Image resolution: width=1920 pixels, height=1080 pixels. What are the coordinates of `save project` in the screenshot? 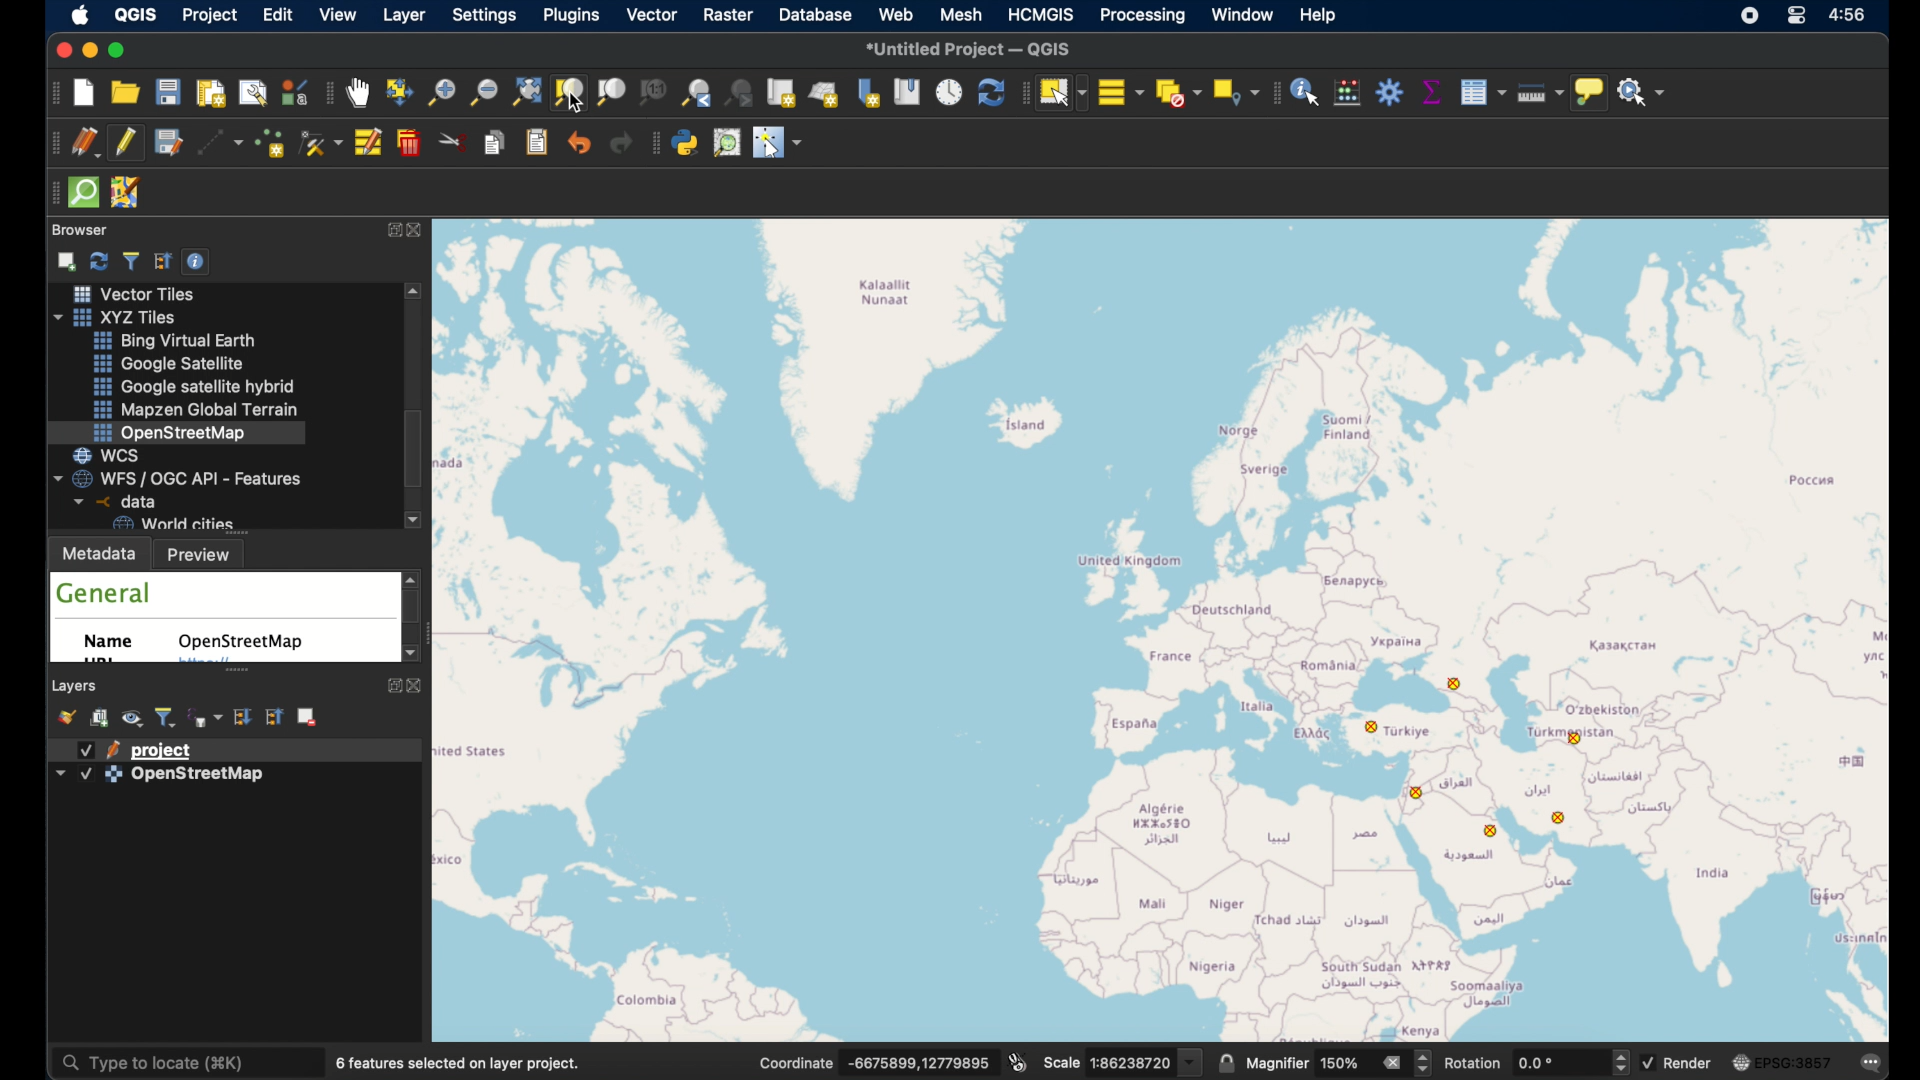 It's located at (169, 92).